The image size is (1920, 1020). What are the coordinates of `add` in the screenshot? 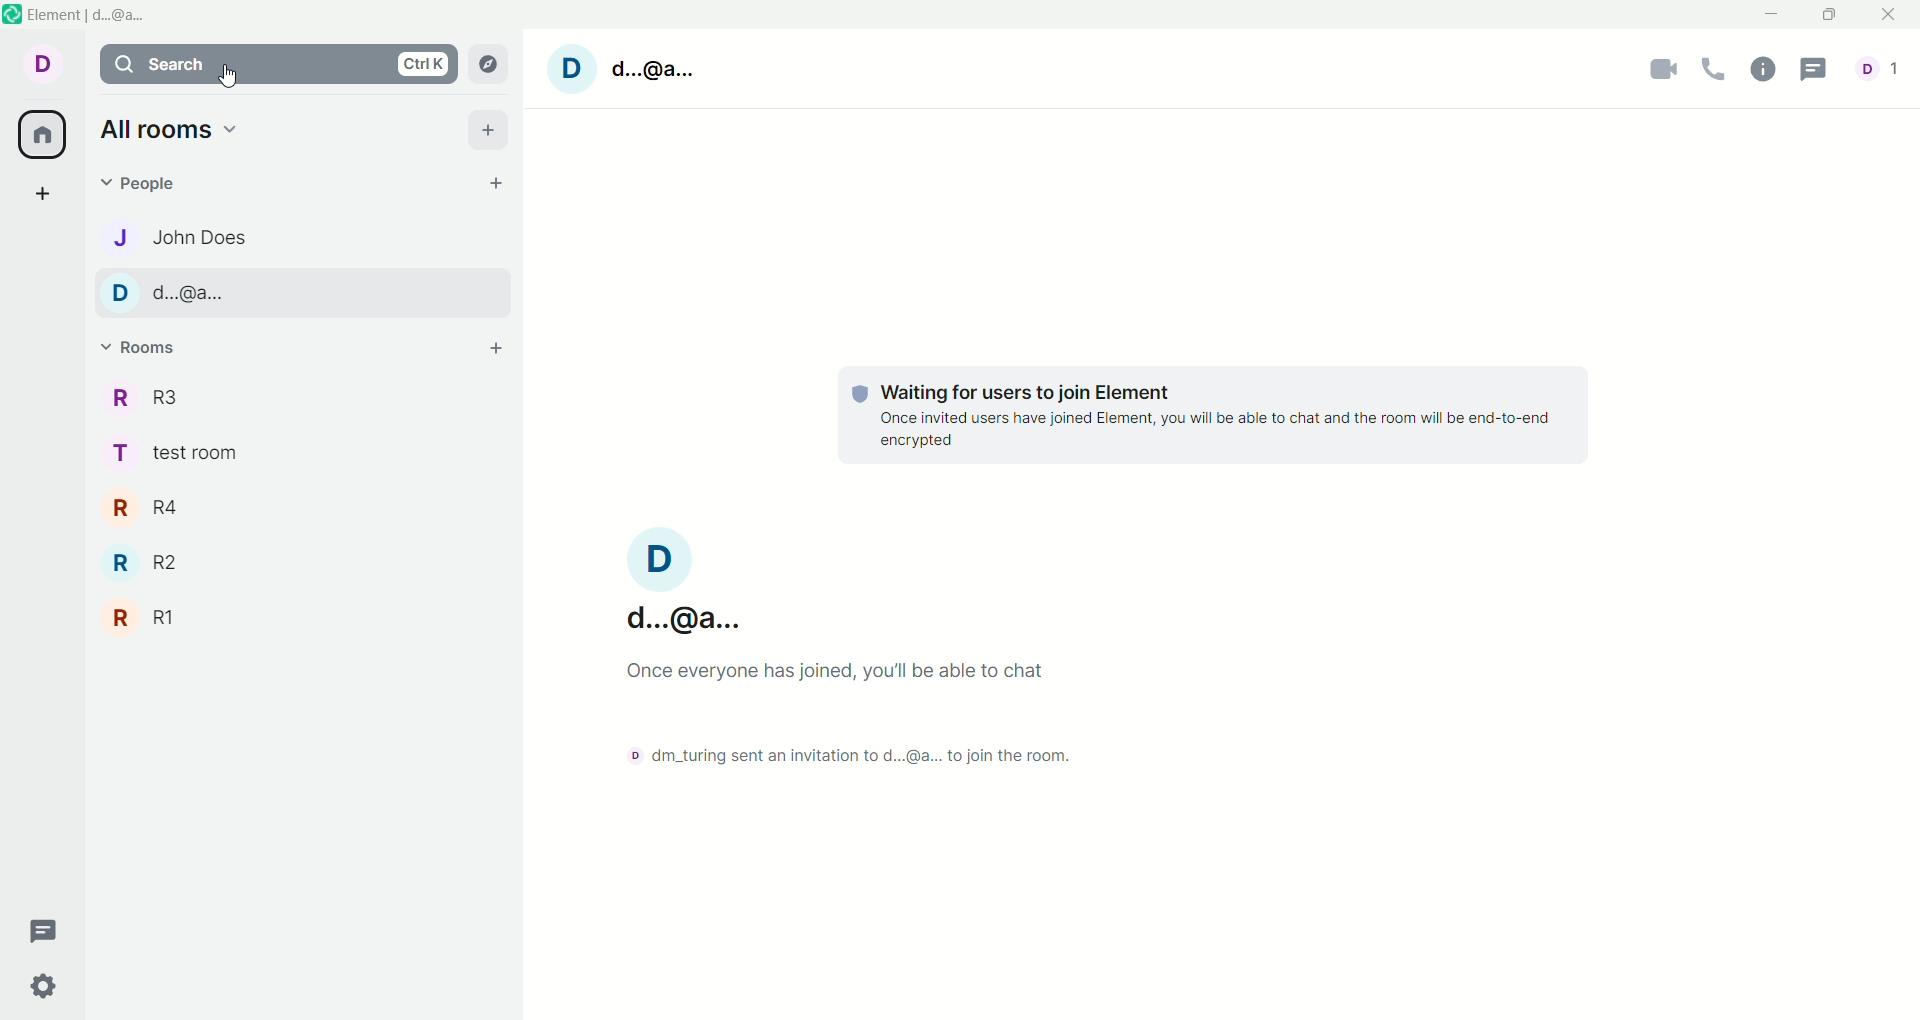 It's located at (495, 348).